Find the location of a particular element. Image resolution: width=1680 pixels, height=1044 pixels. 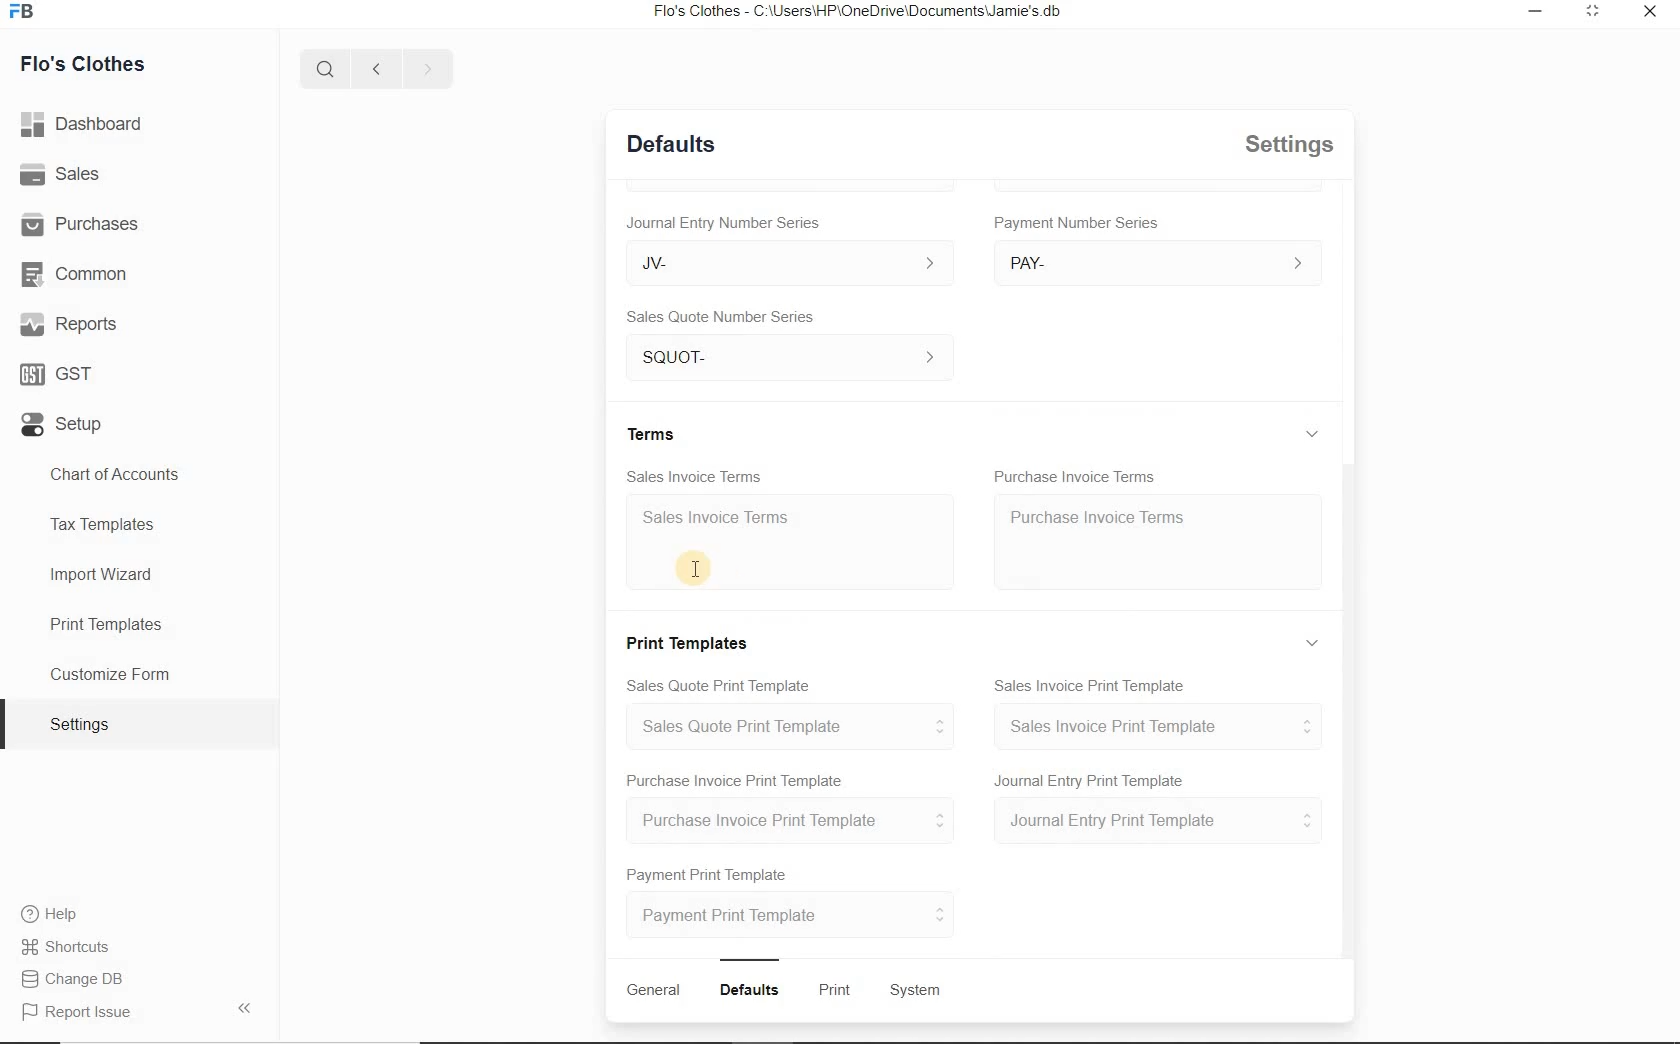

Purchases is located at coordinates (80, 222).